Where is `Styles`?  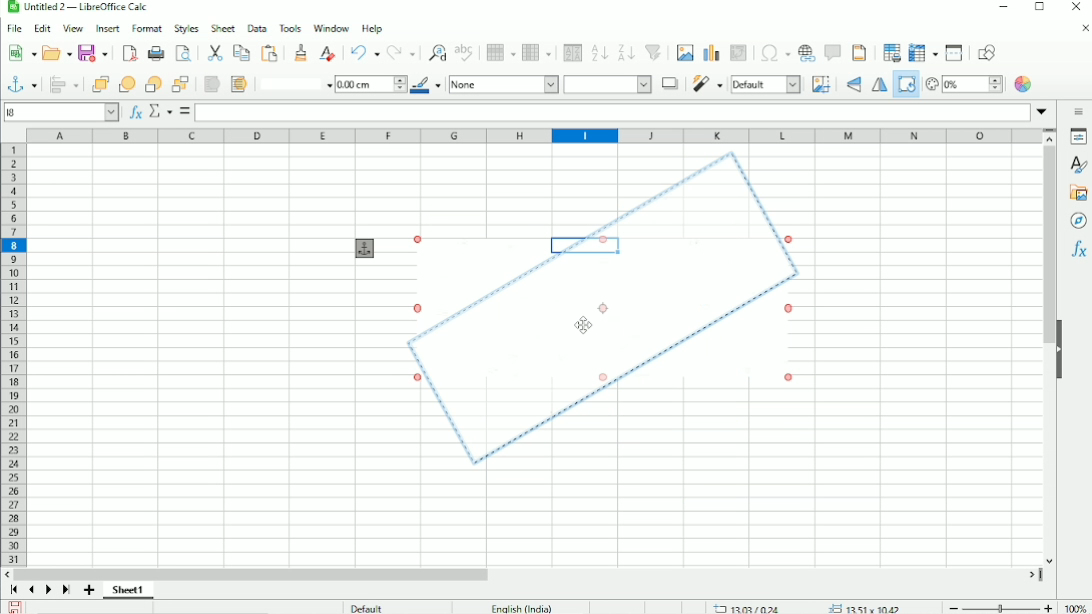
Styles is located at coordinates (185, 28).